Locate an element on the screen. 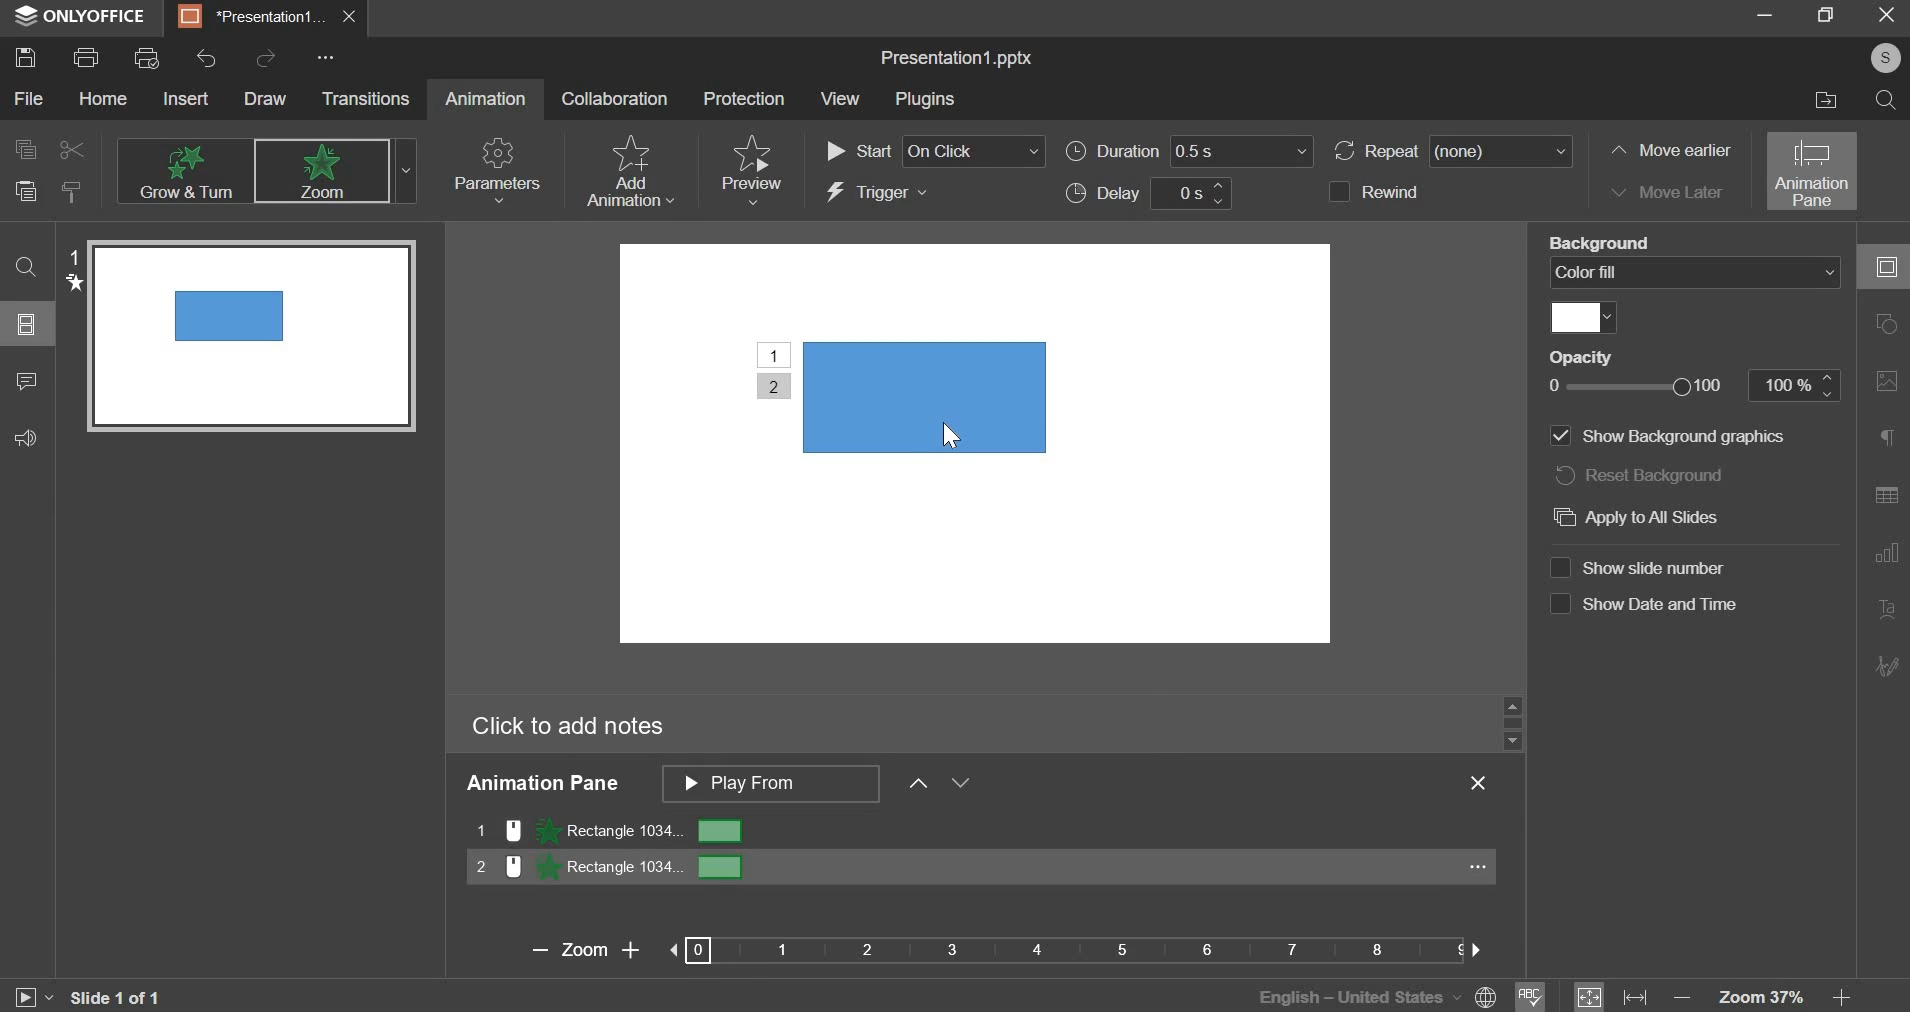  English - Unites States is located at coordinates (1356, 998).